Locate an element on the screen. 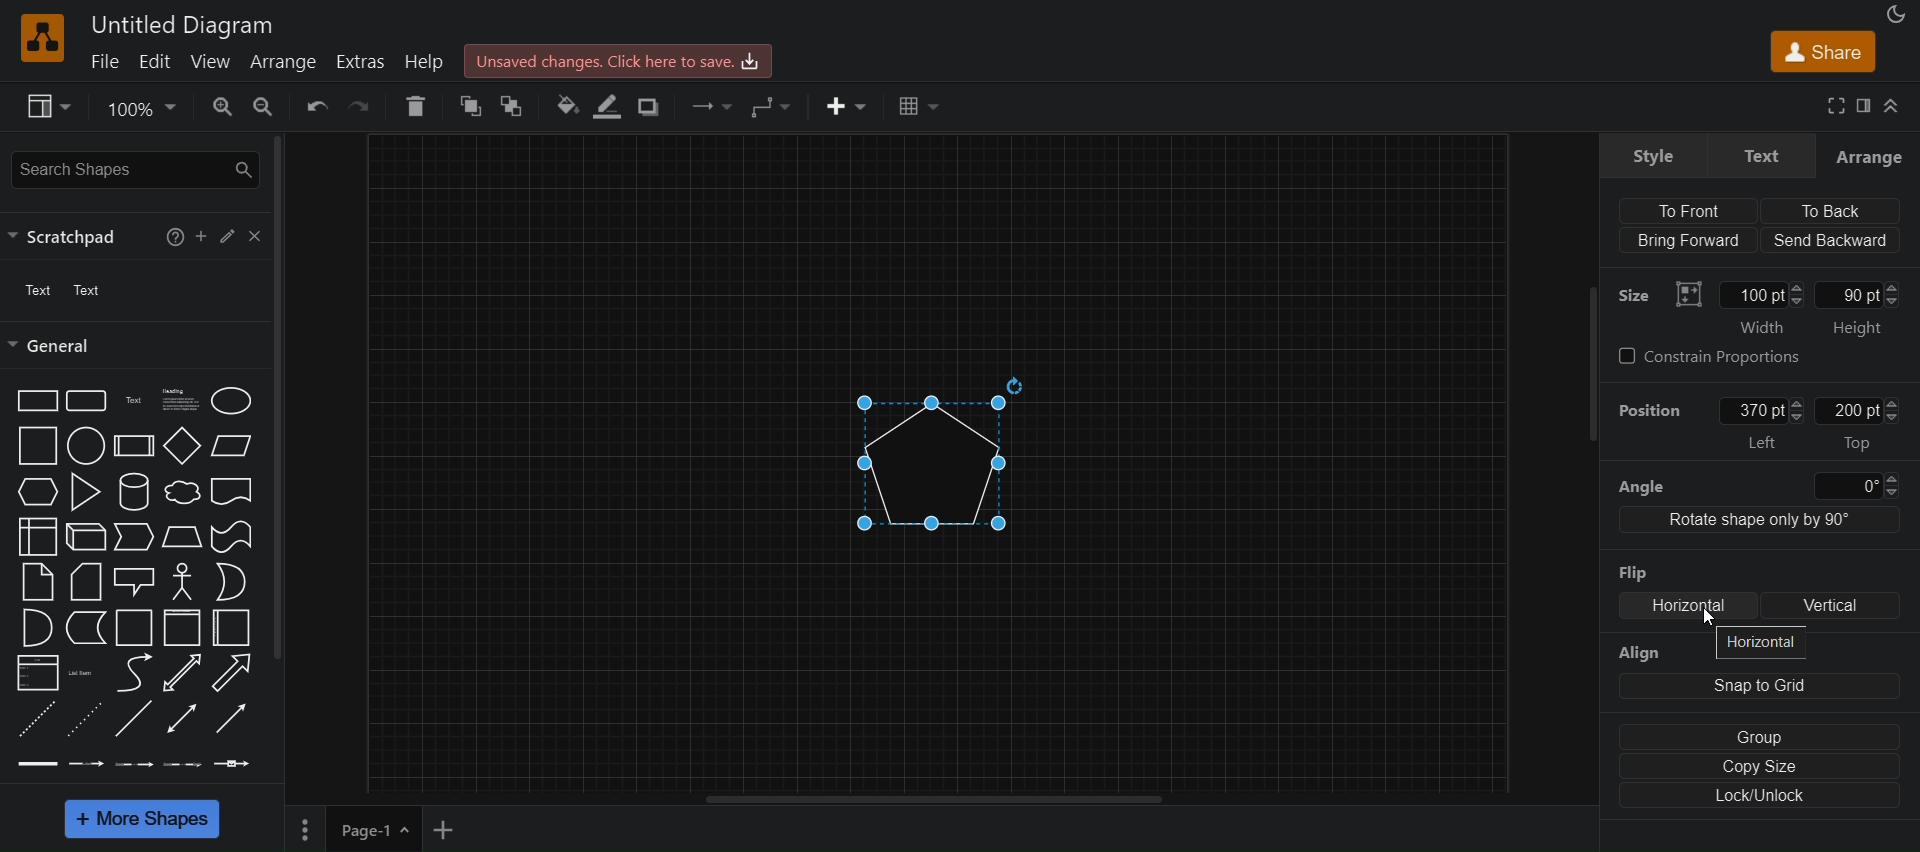 Image resolution: width=1920 pixels, height=852 pixels. Or is located at coordinates (231, 582).